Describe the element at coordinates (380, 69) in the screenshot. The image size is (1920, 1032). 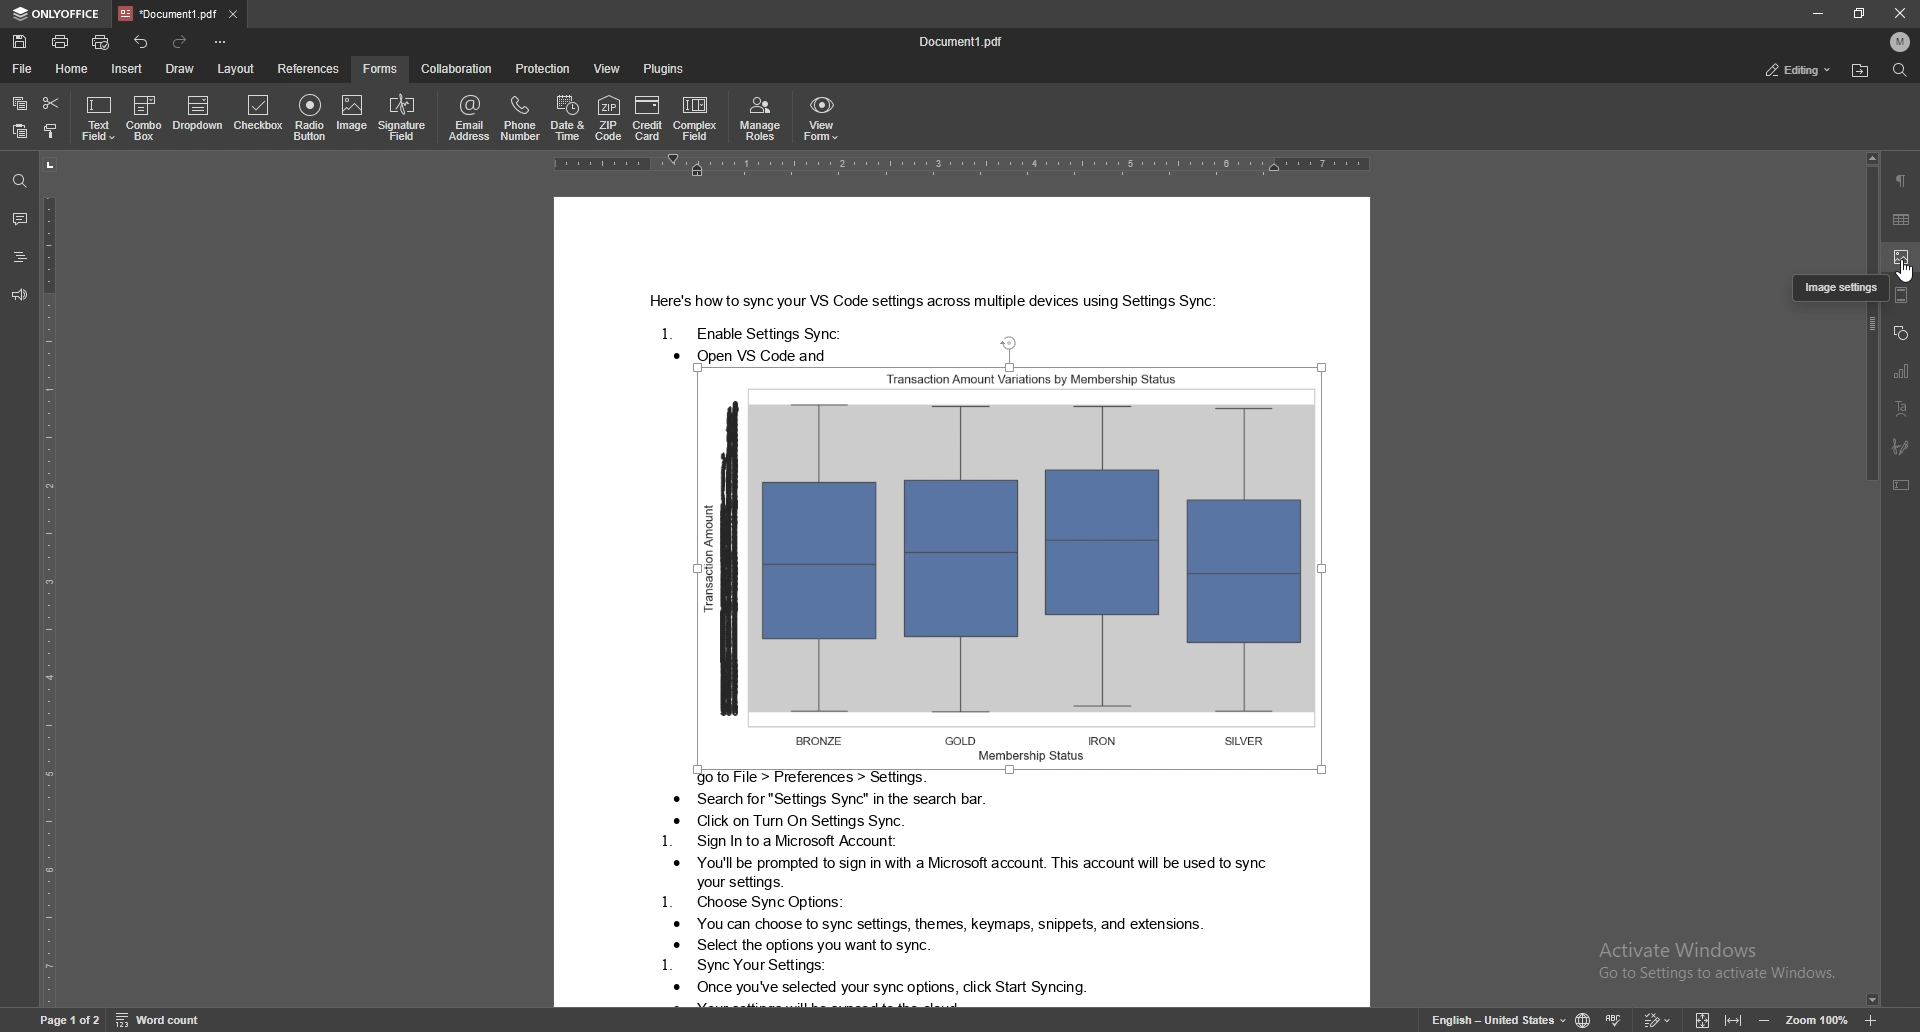
I see `forms` at that location.